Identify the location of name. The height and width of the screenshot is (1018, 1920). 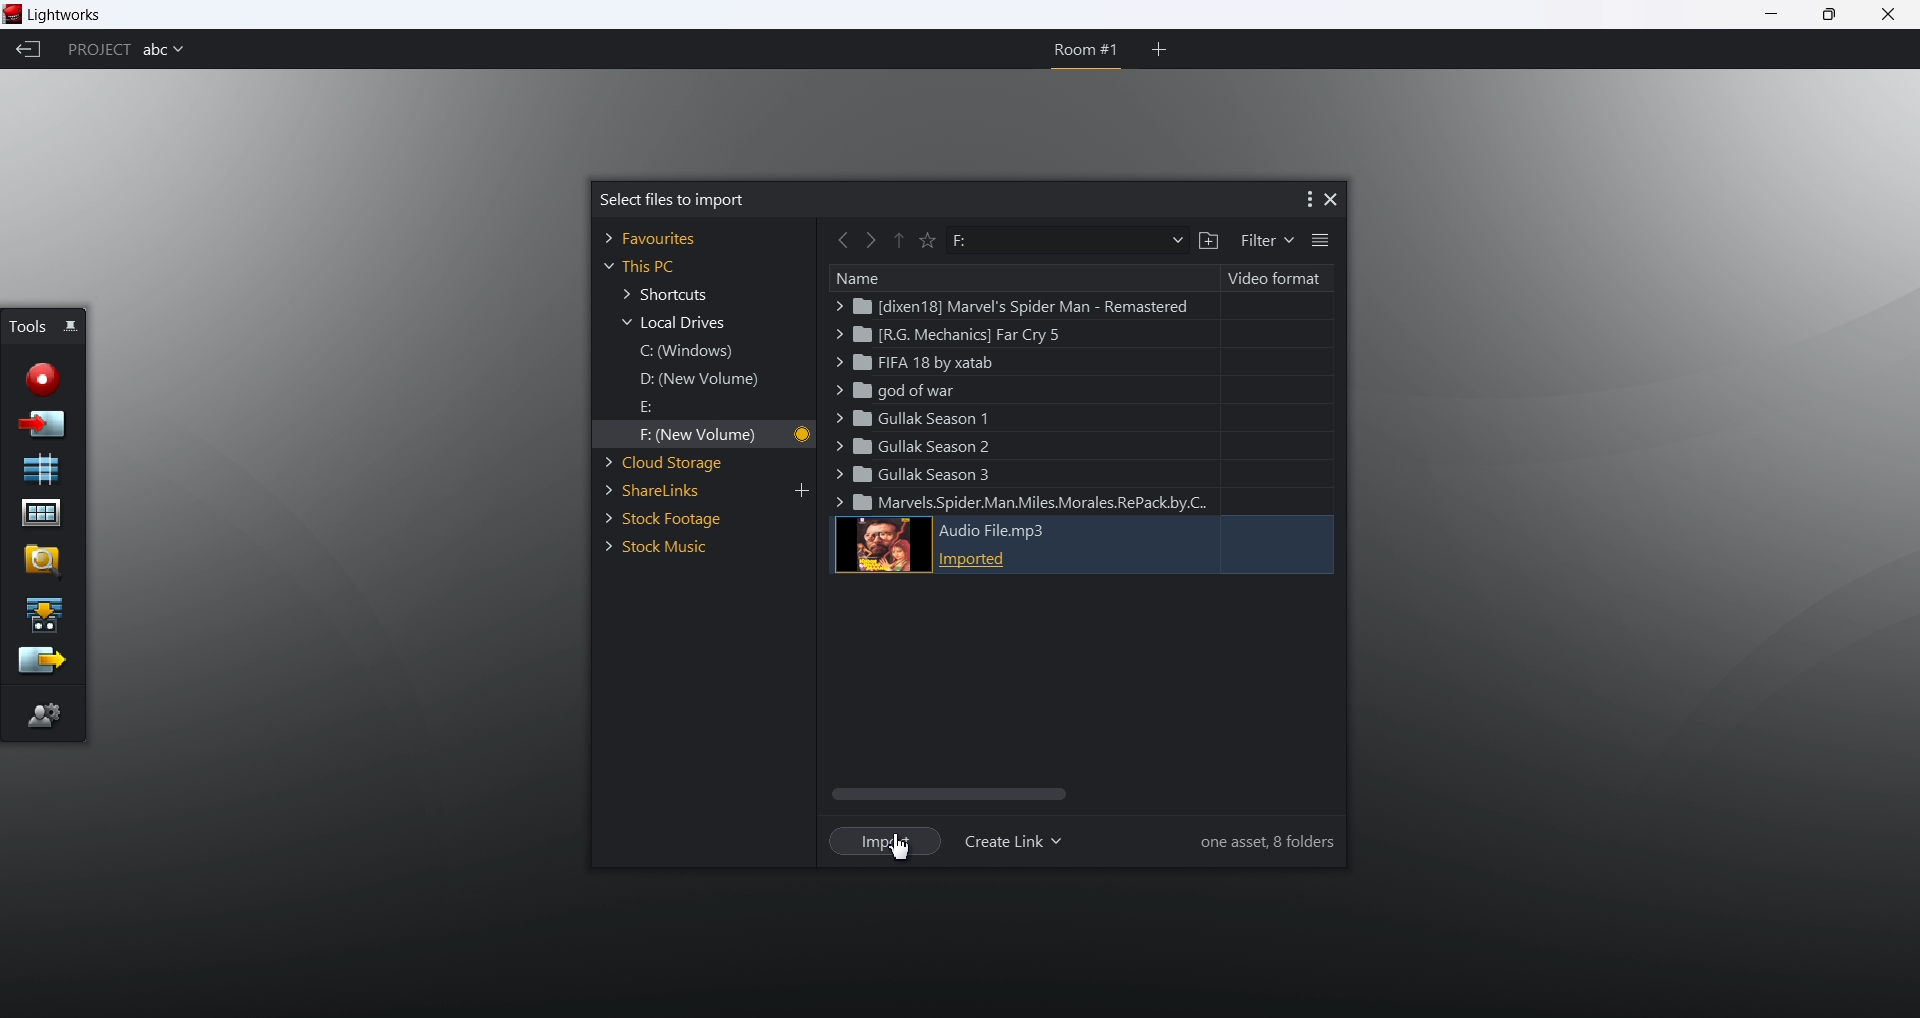
(861, 276).